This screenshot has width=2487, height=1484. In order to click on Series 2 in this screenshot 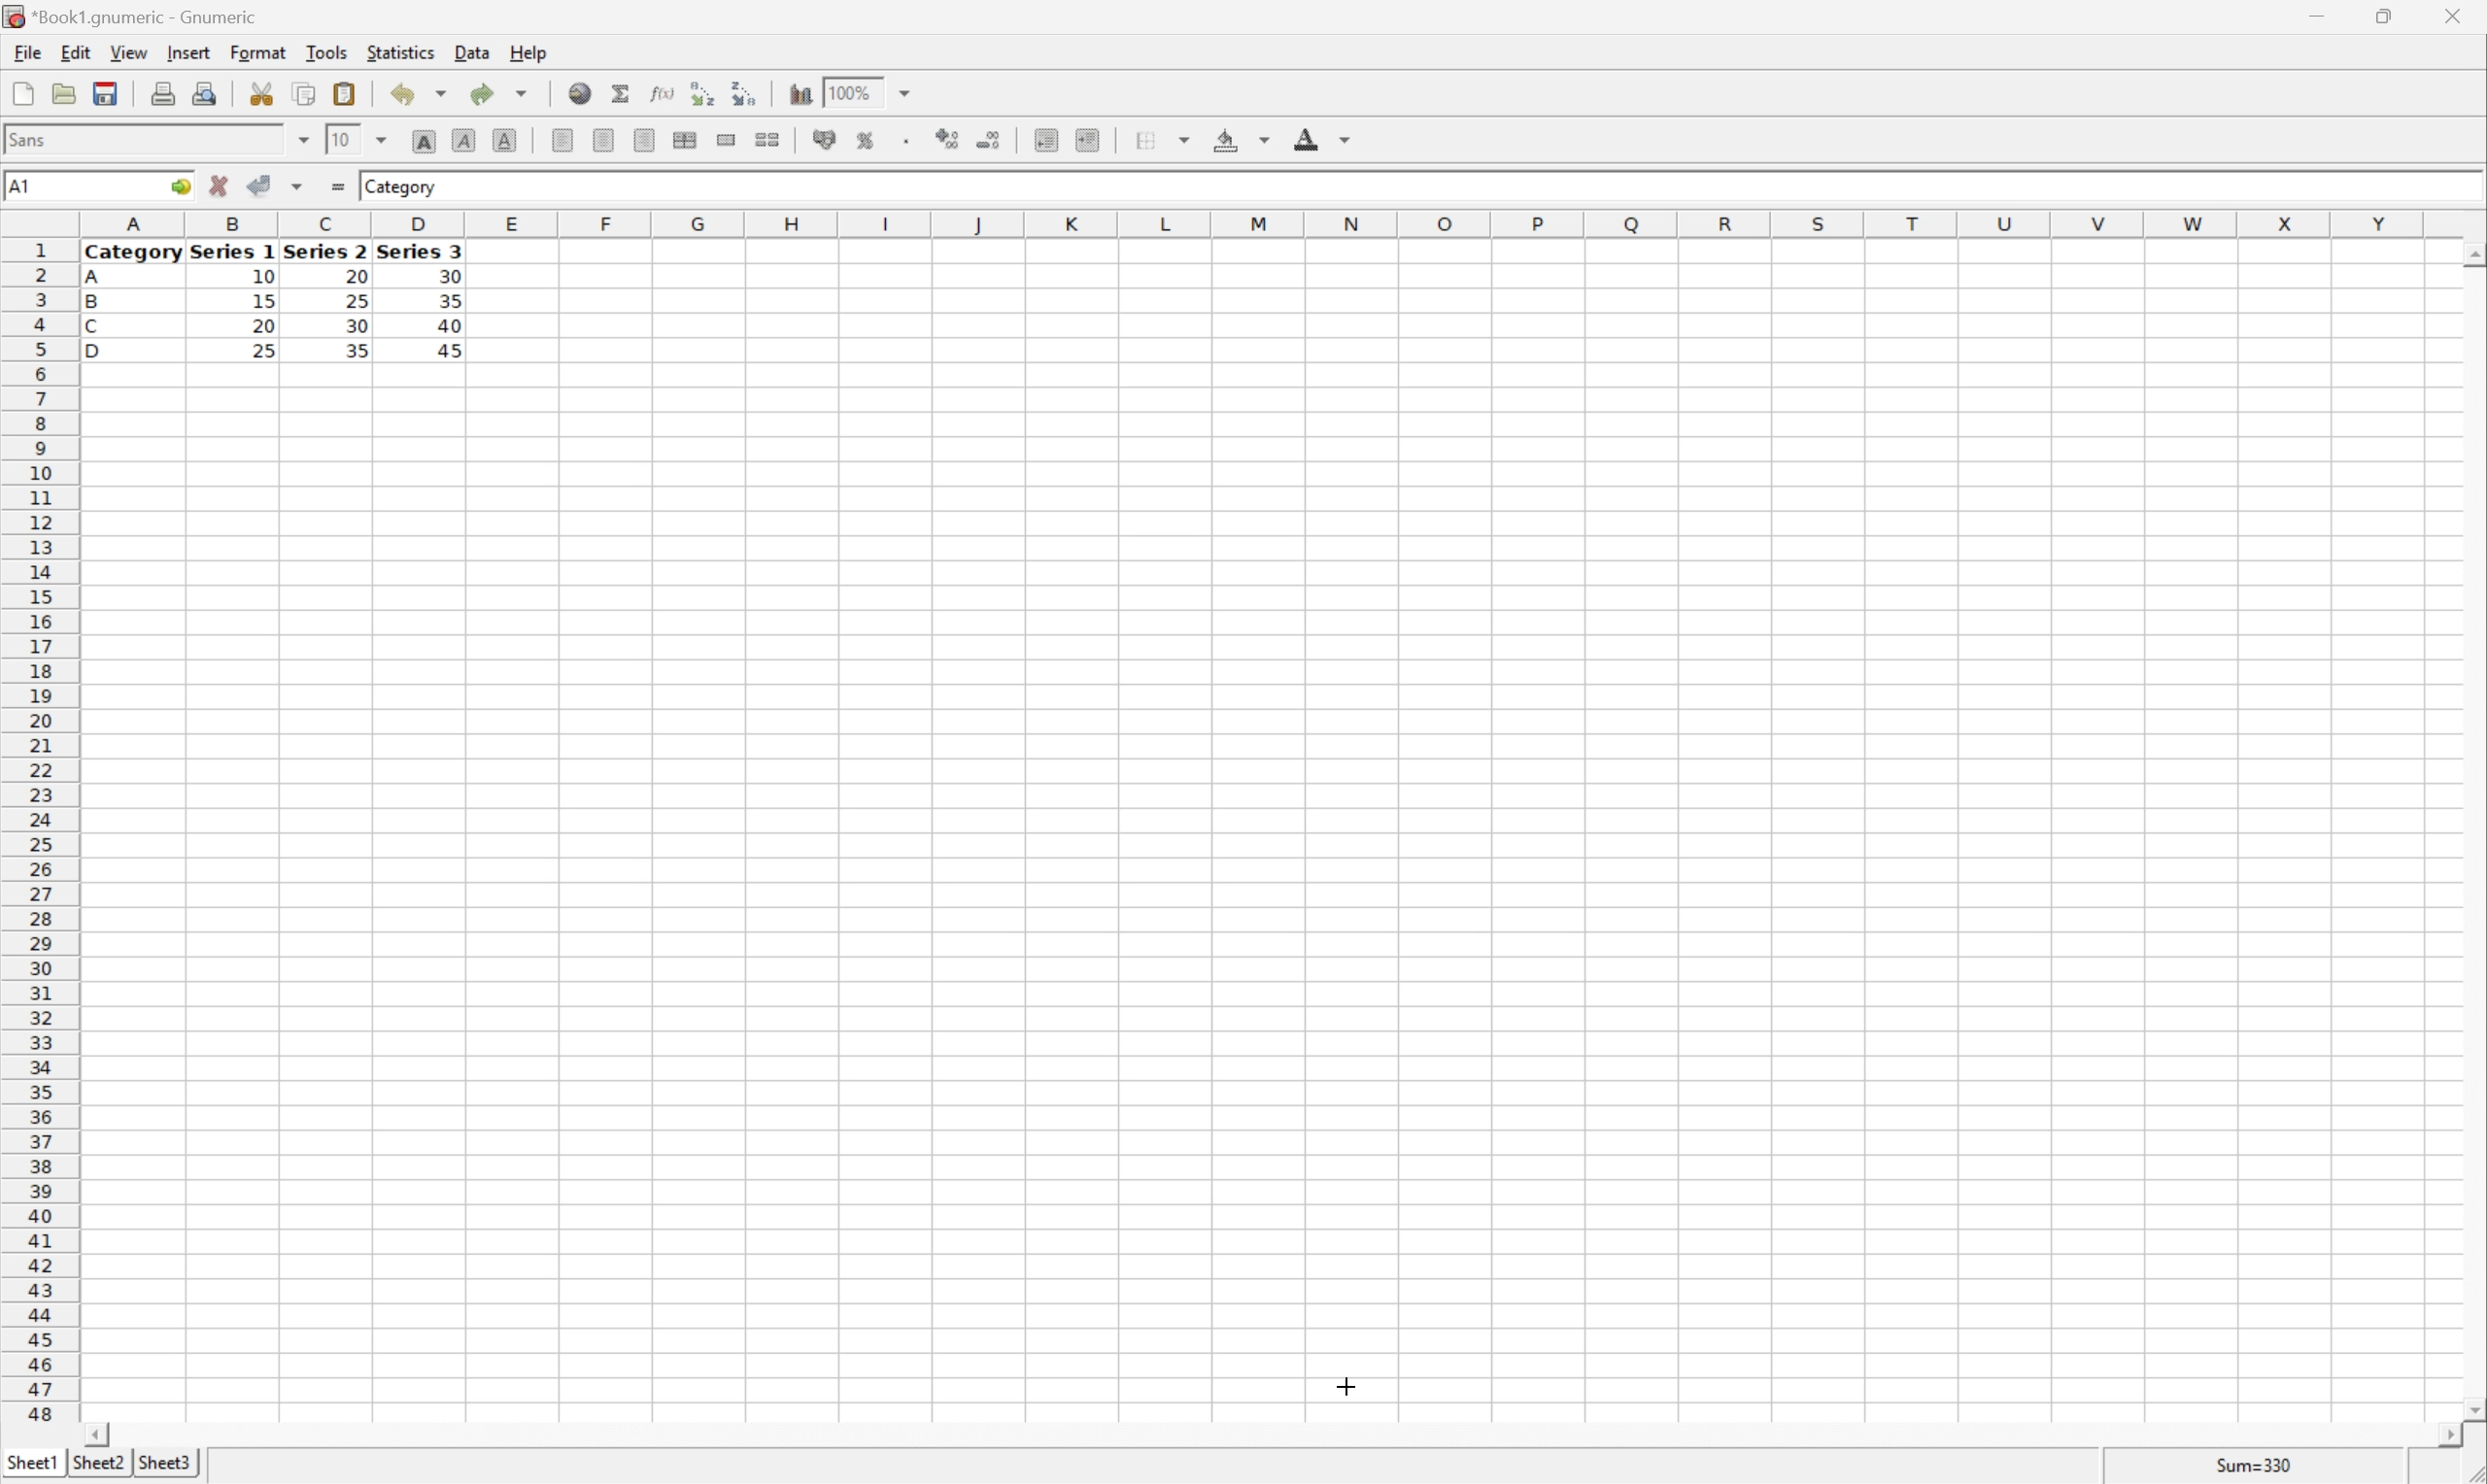, I will do `click(324, 250)`.